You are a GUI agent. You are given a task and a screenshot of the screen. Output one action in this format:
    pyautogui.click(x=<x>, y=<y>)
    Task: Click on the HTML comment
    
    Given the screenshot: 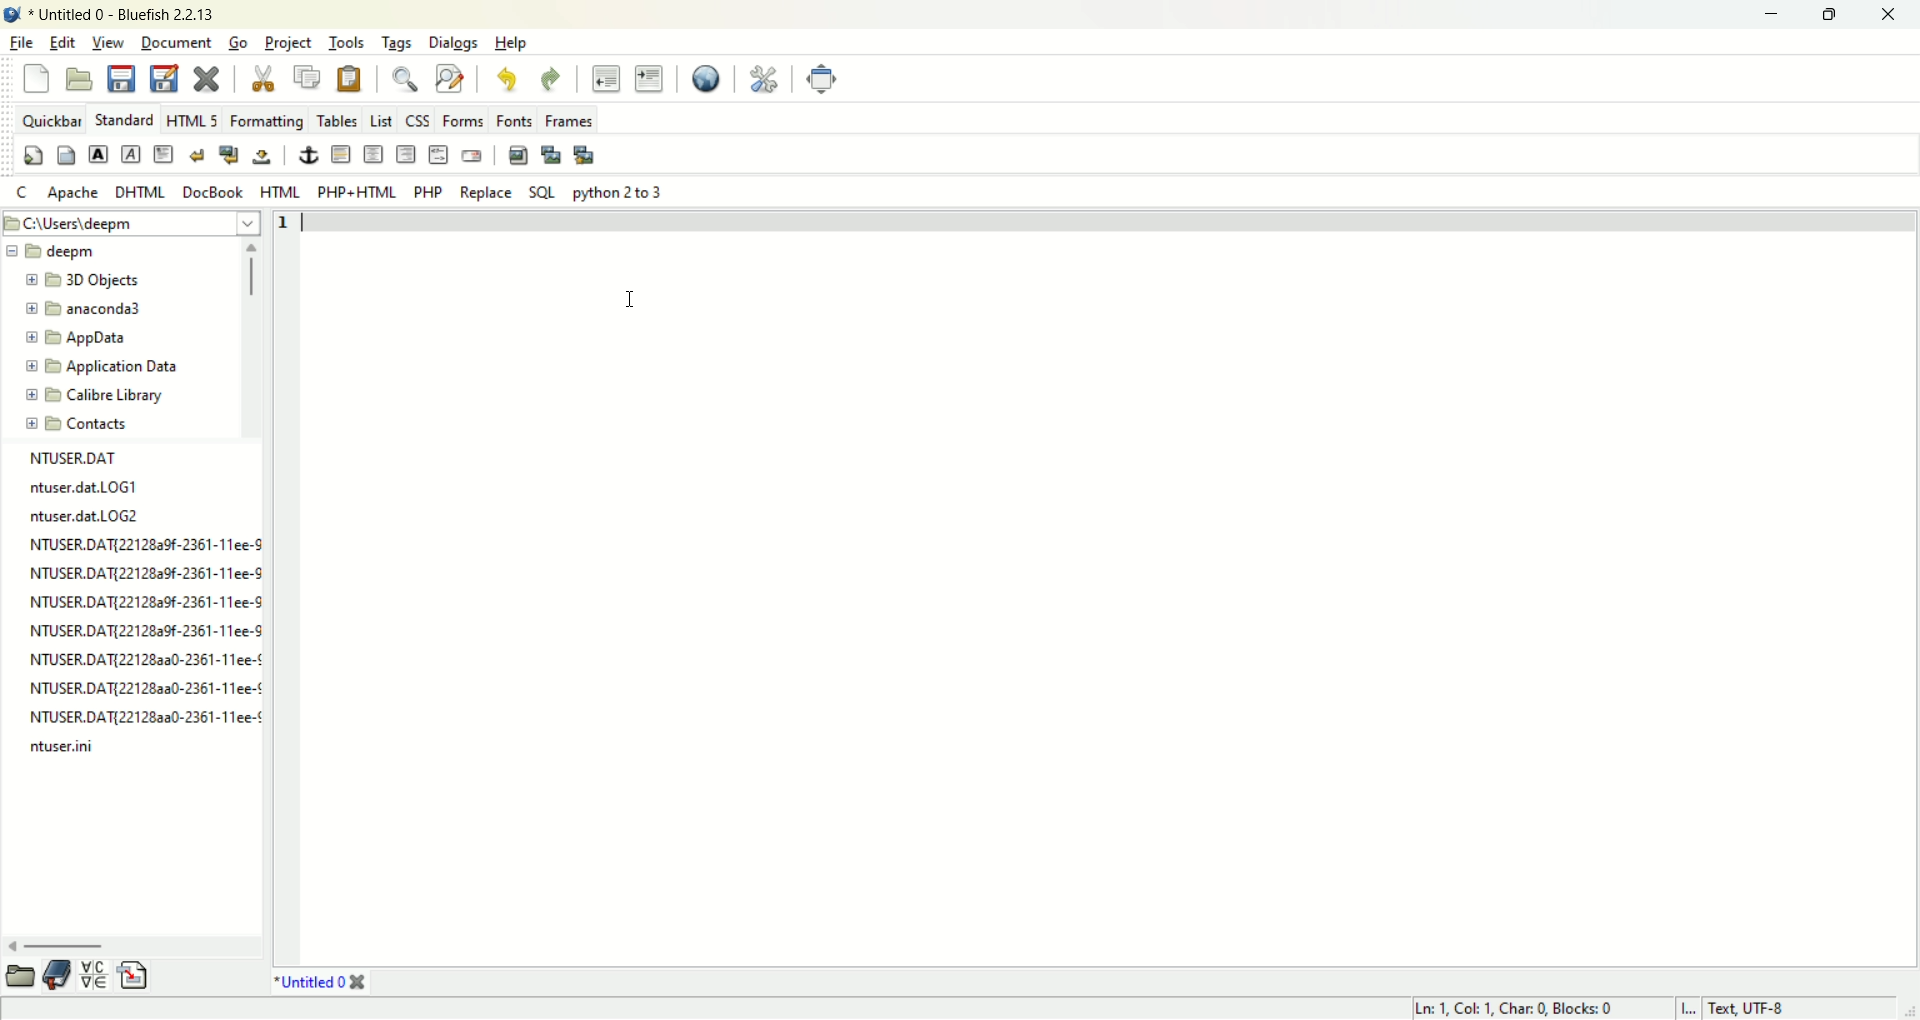 What is the action you would take?
    pyautogui.click(x=439, y=155)
    